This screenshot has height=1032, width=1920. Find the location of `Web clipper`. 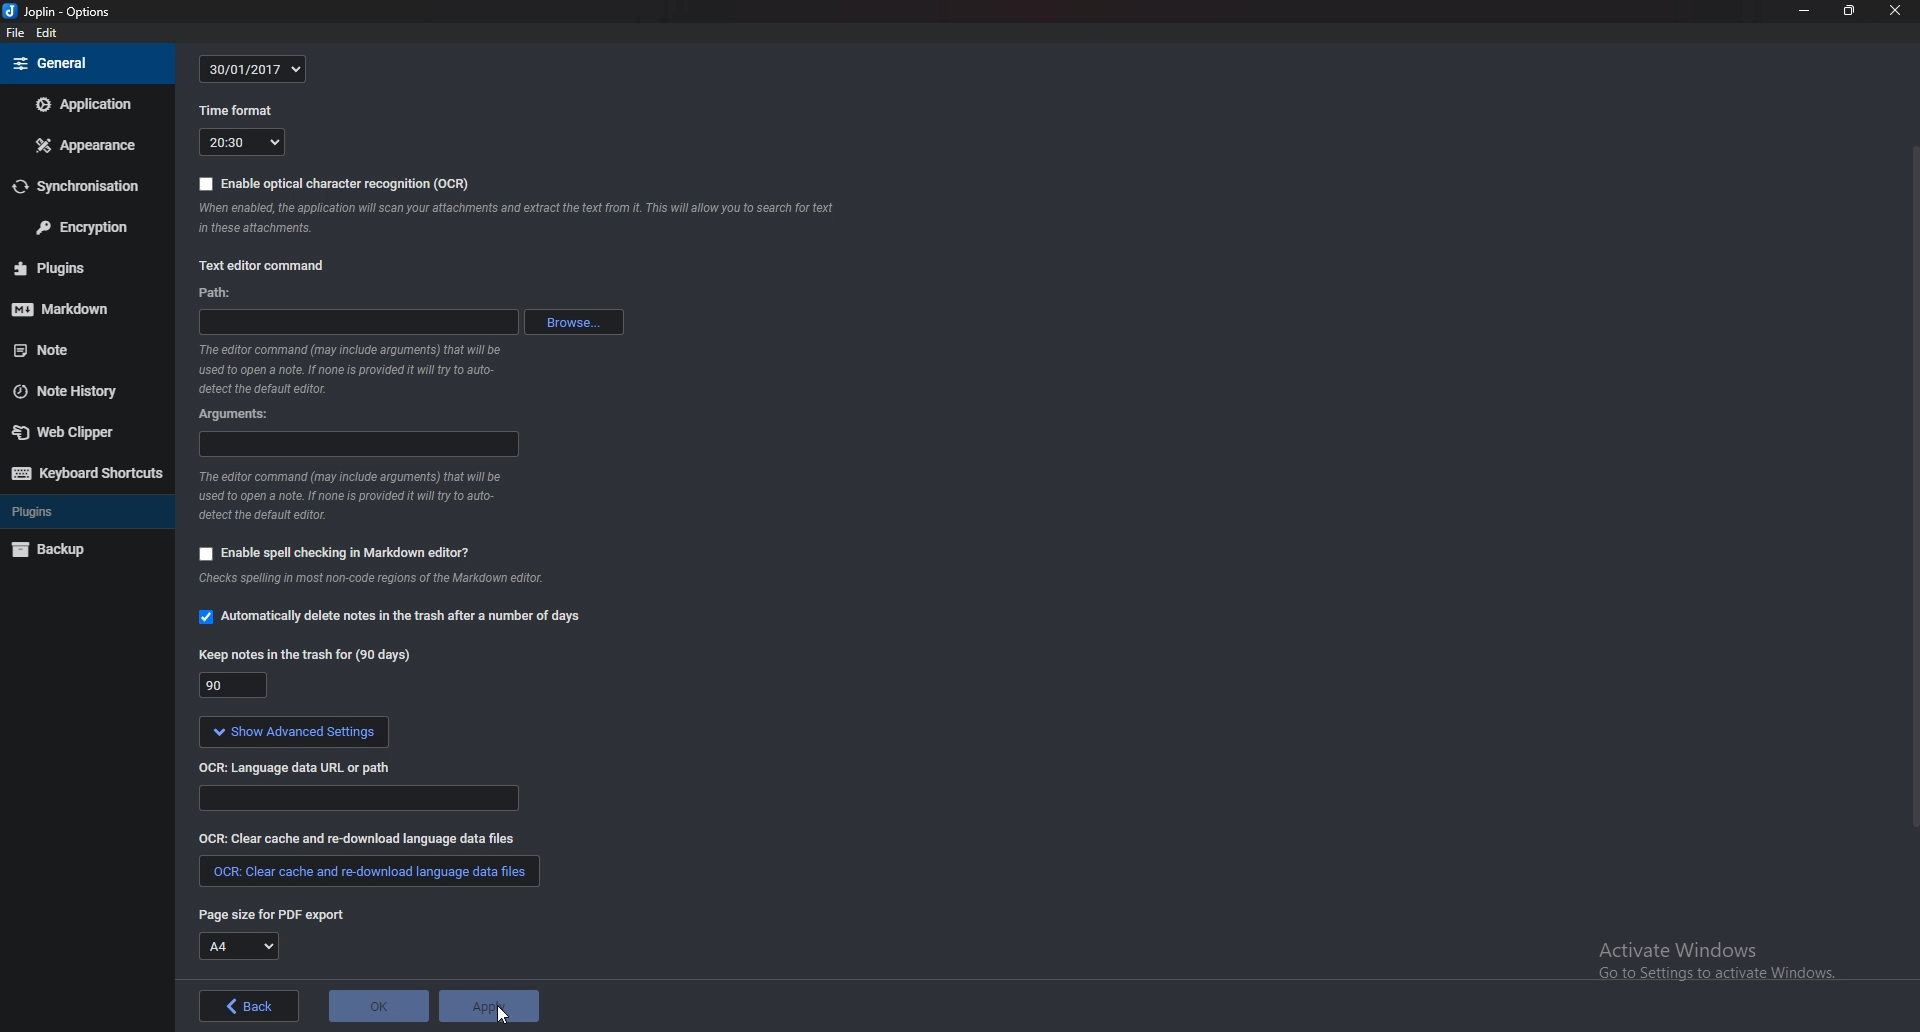

Web clipper is located at coordinates (82, 430).